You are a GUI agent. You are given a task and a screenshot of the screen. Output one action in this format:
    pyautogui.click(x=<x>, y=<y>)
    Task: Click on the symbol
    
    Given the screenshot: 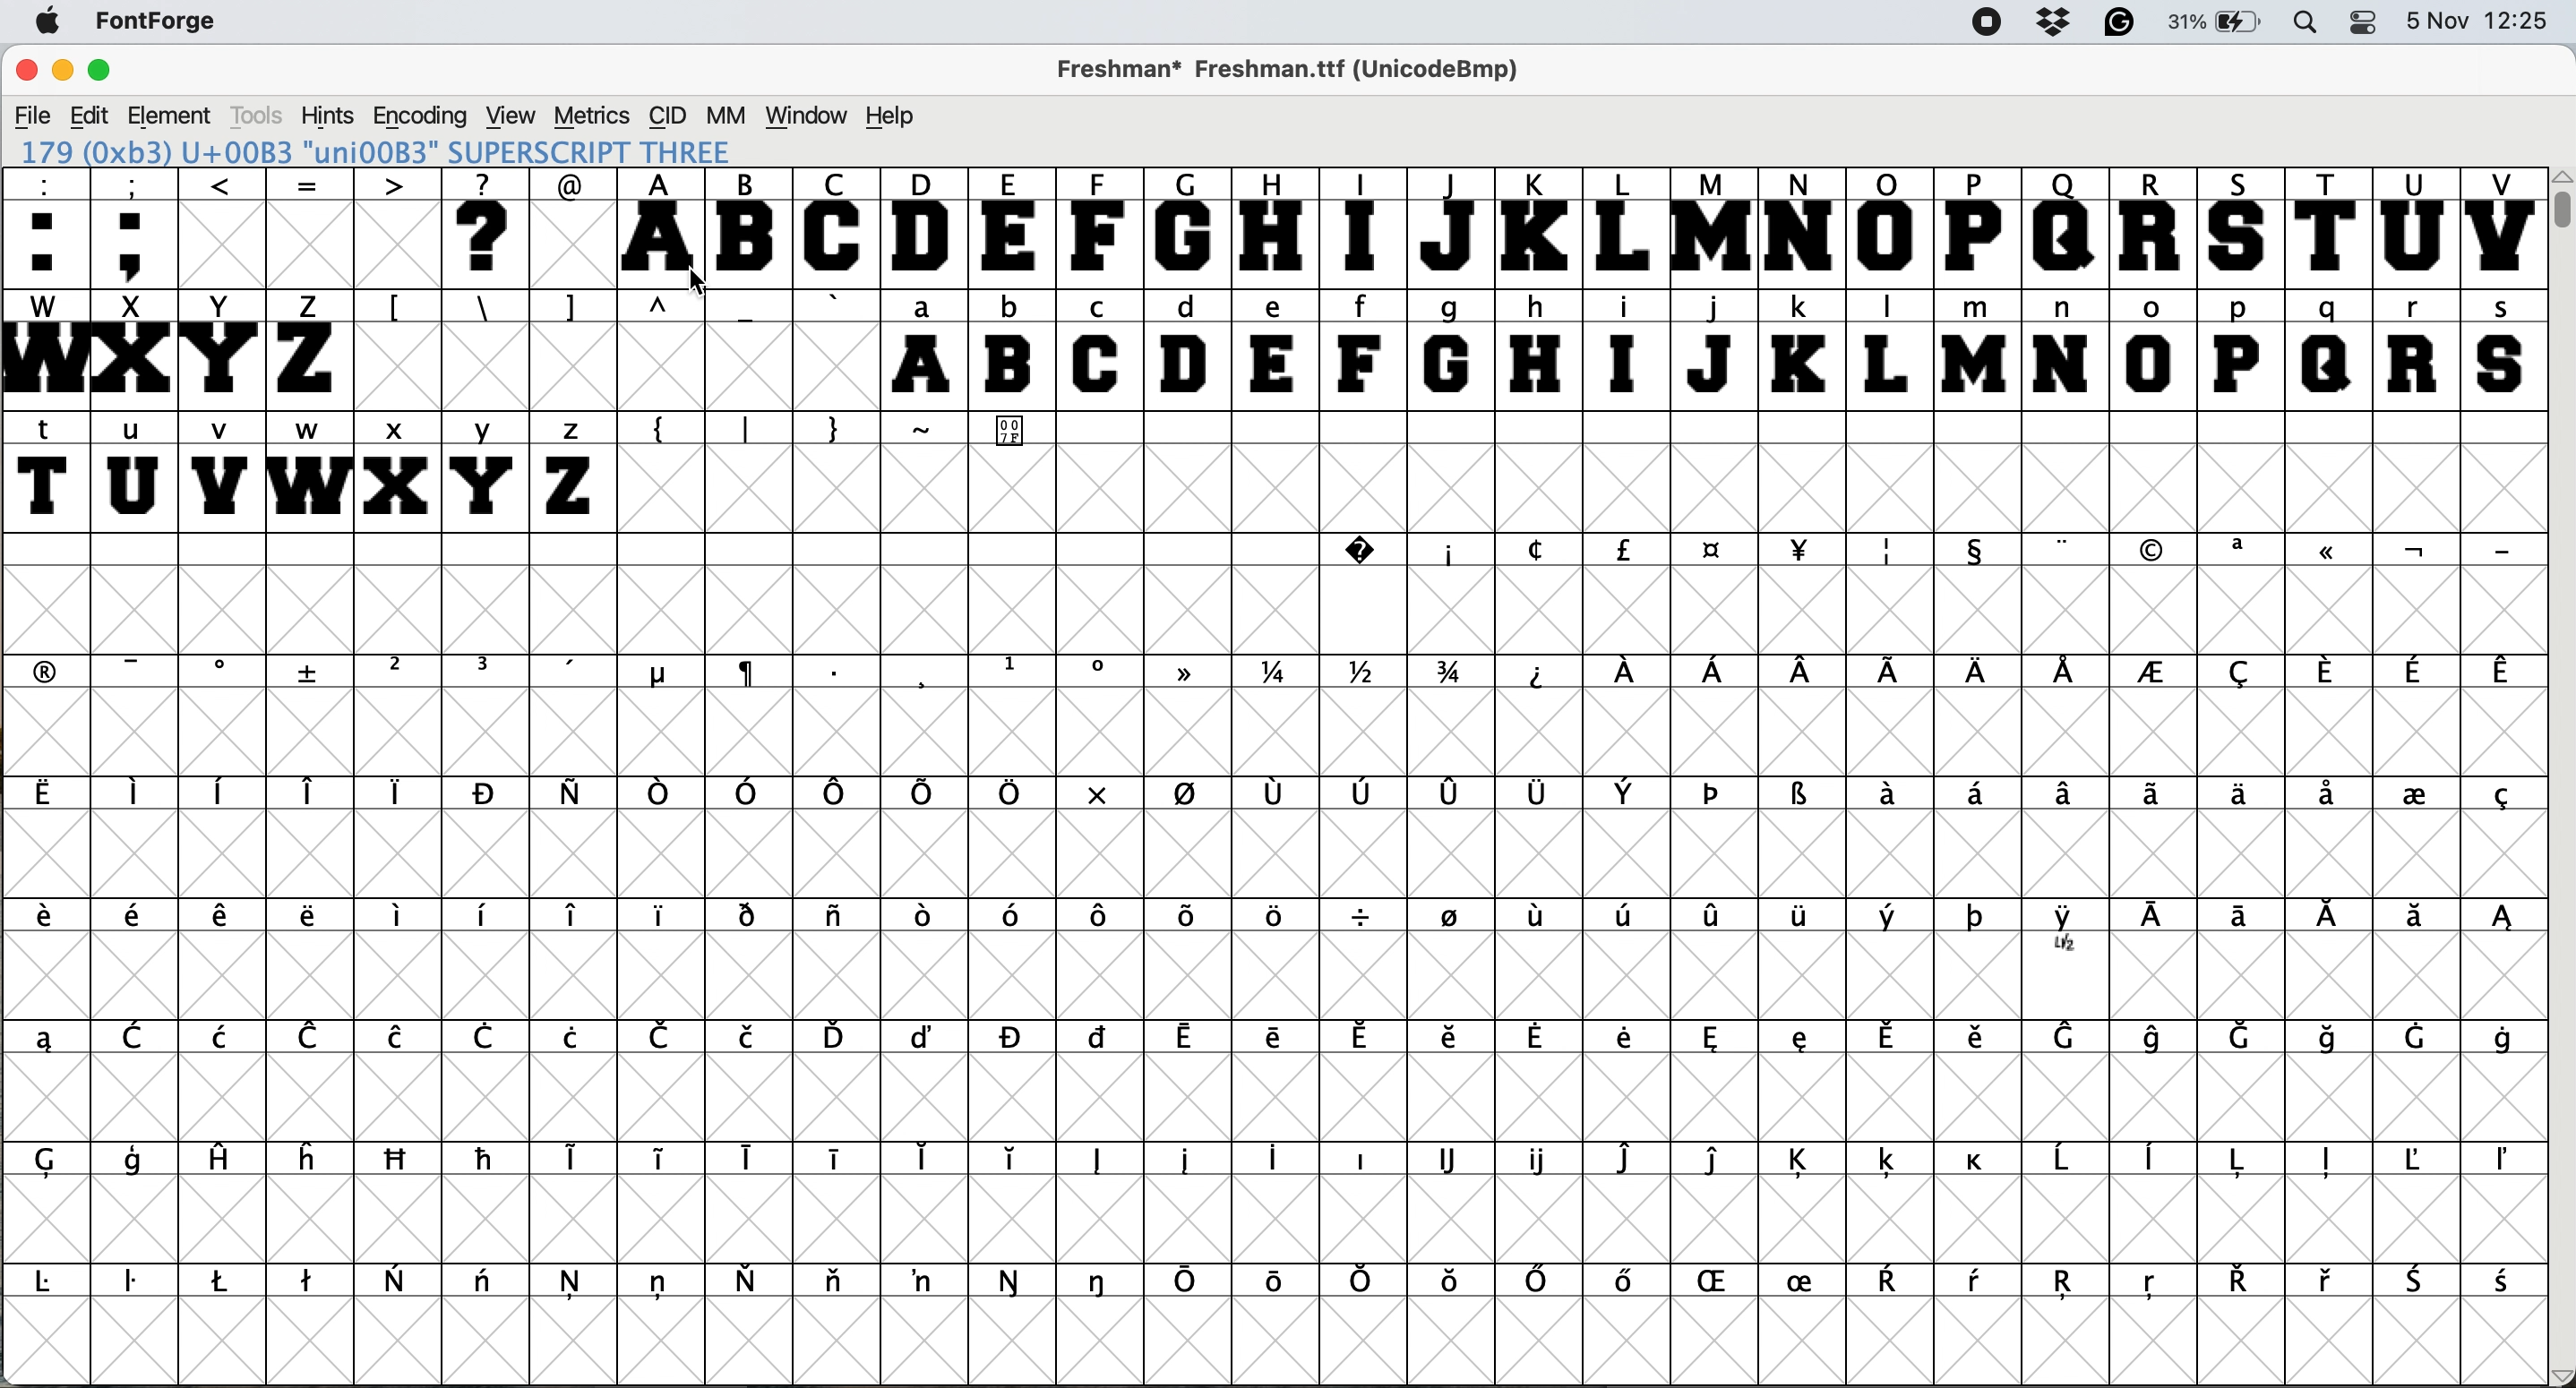 What is the action you would take?
    pyautogui.click(x=139, y=1036)
    